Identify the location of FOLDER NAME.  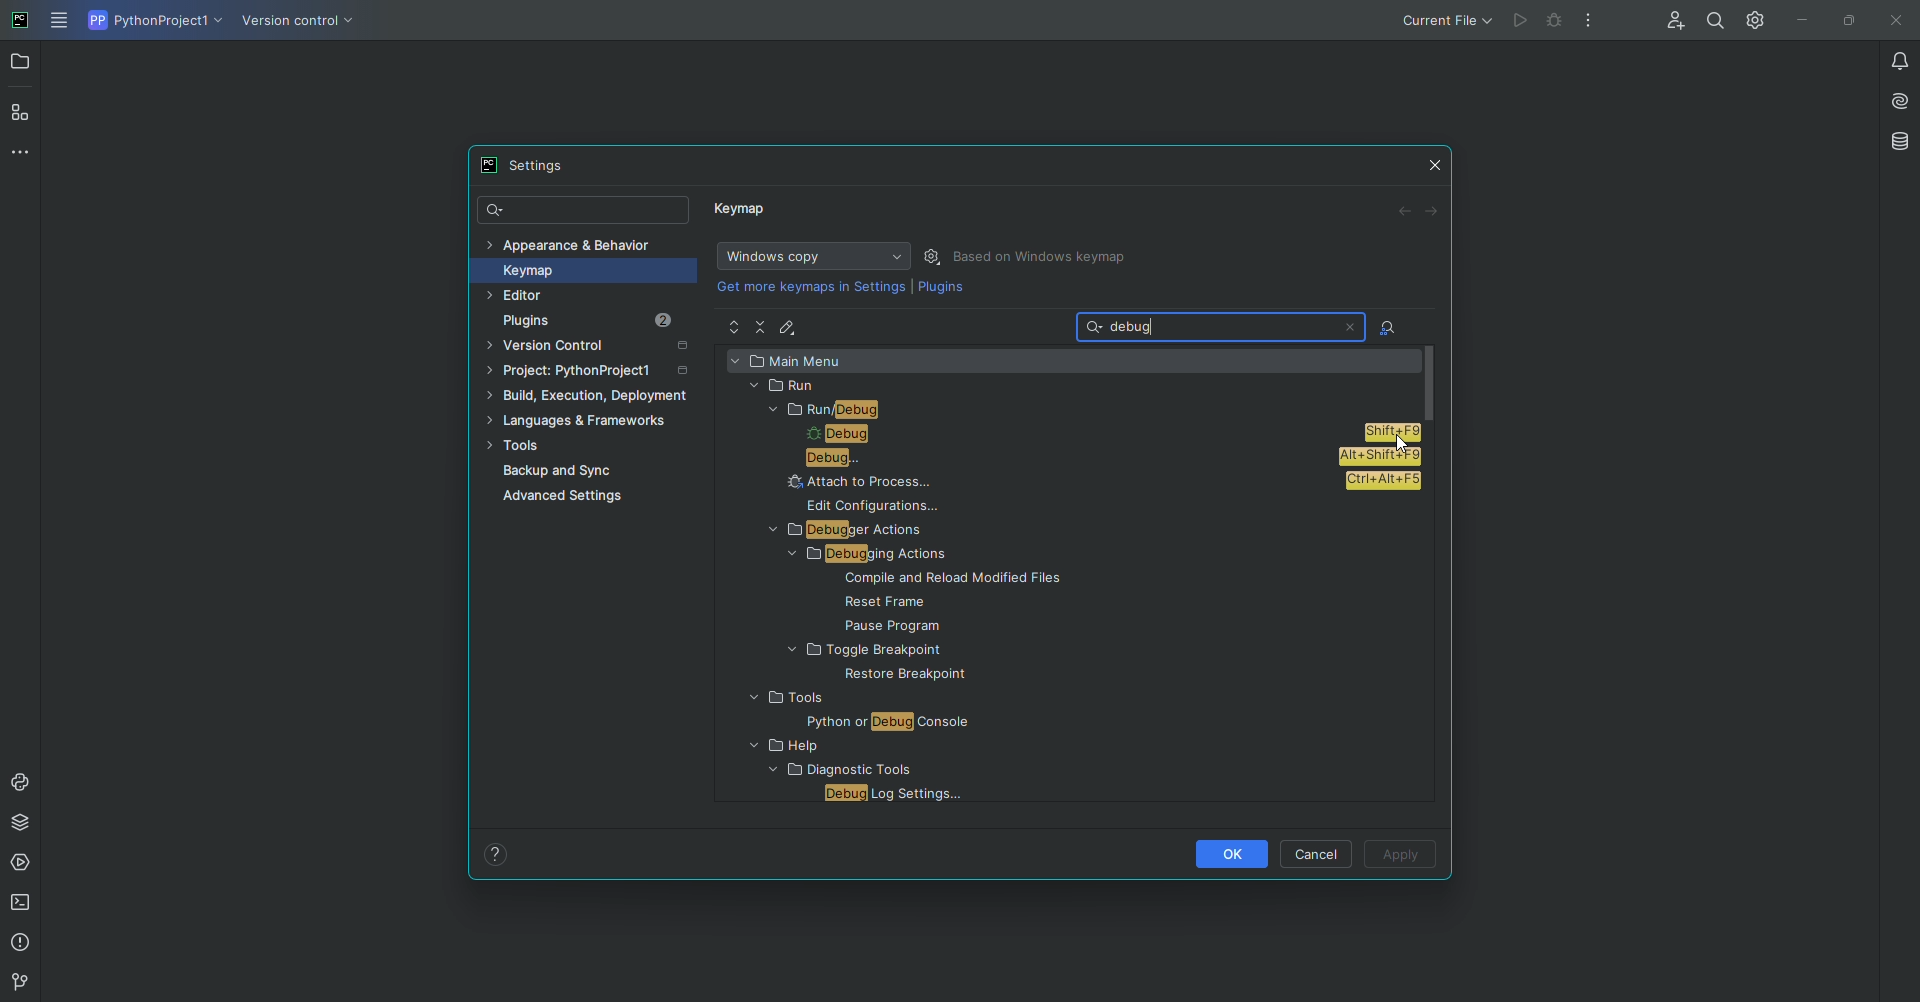
(832, 772).